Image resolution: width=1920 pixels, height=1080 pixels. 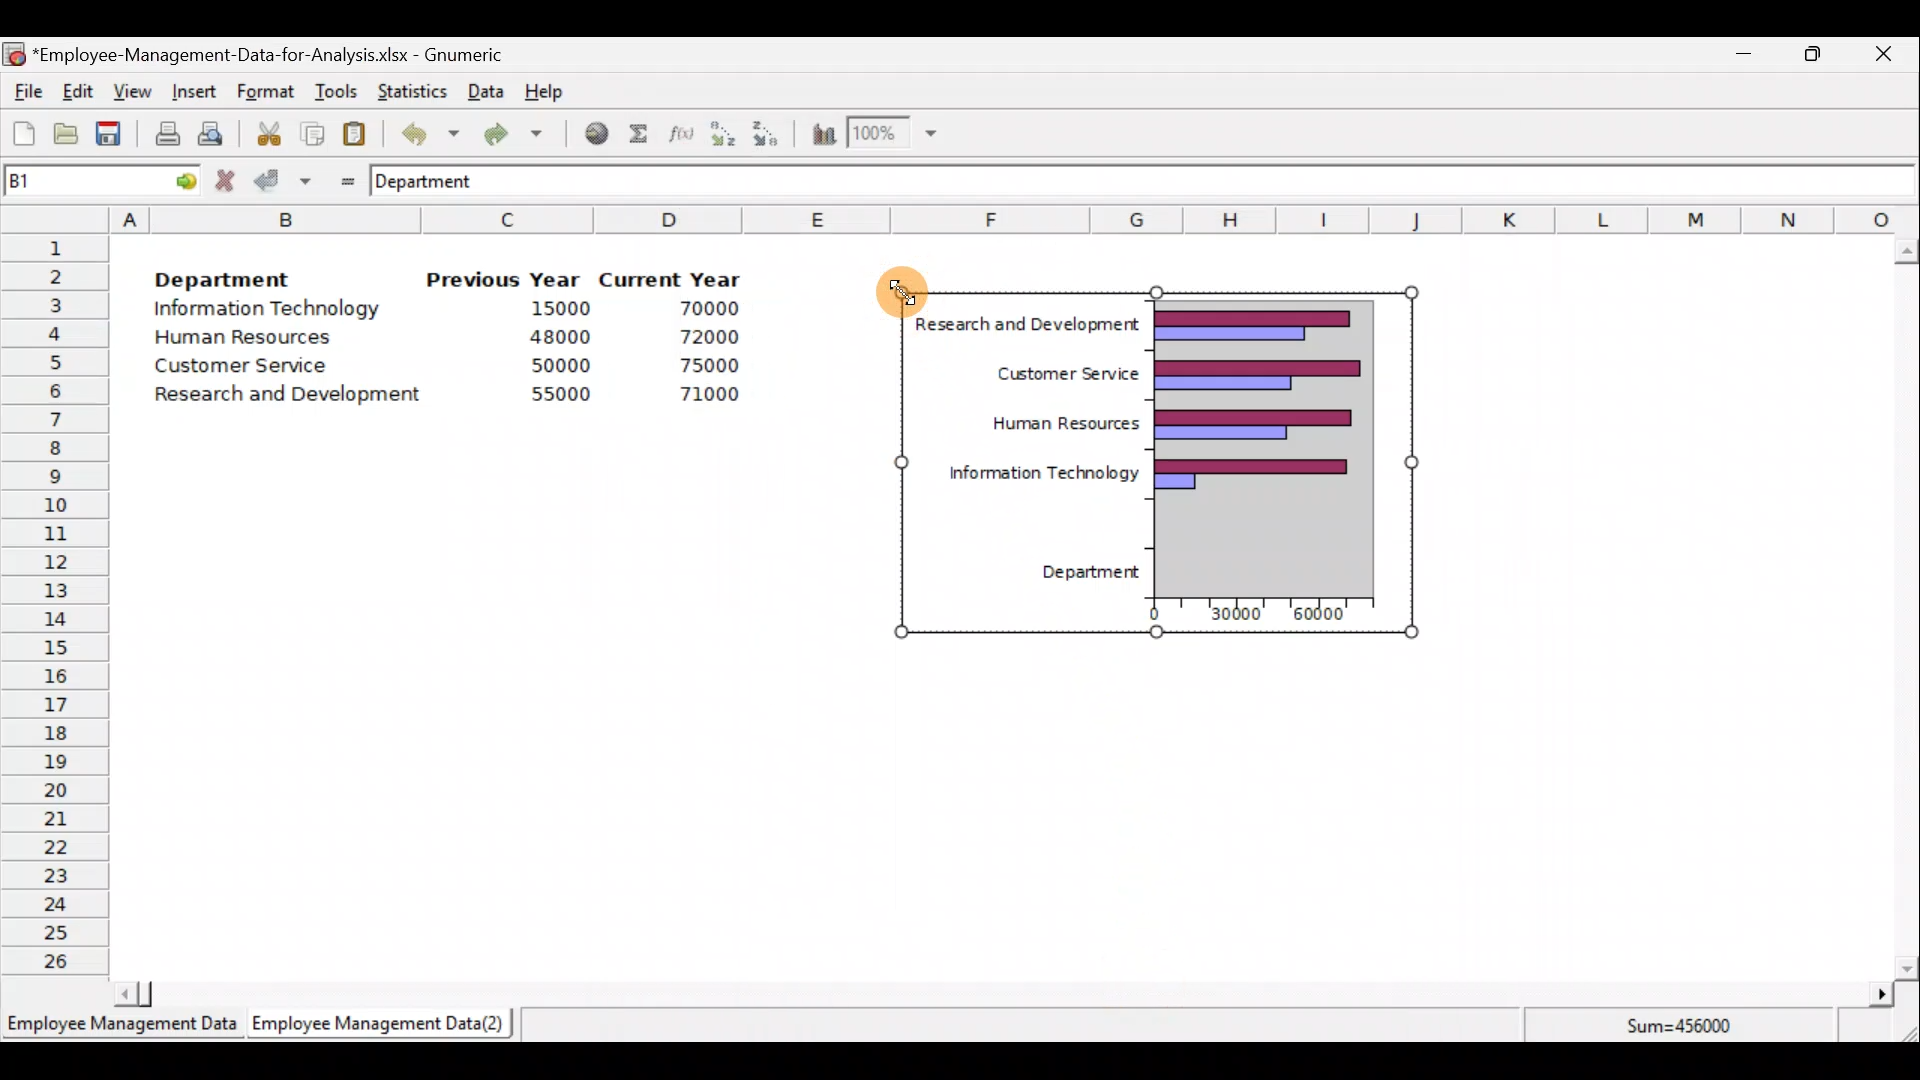 I want to click on Print current file, so click(x=167, y=133).